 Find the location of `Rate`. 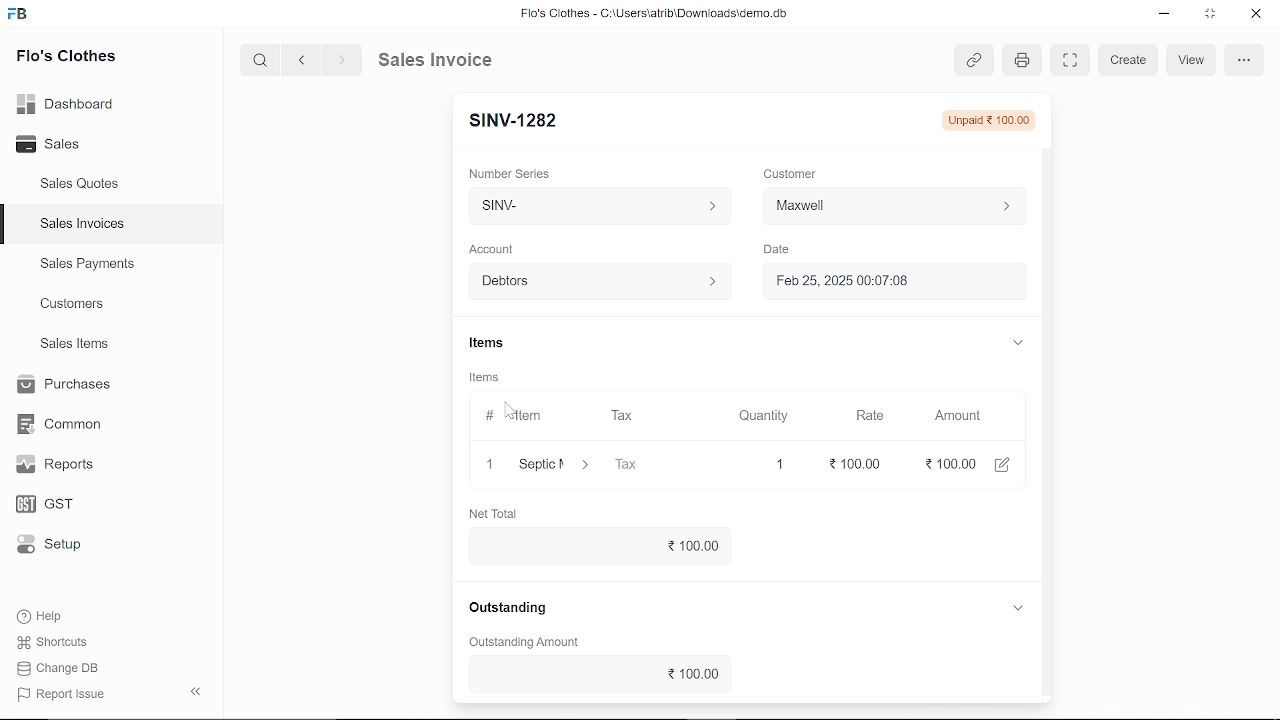

Rate is located at coordinates (850, 416).